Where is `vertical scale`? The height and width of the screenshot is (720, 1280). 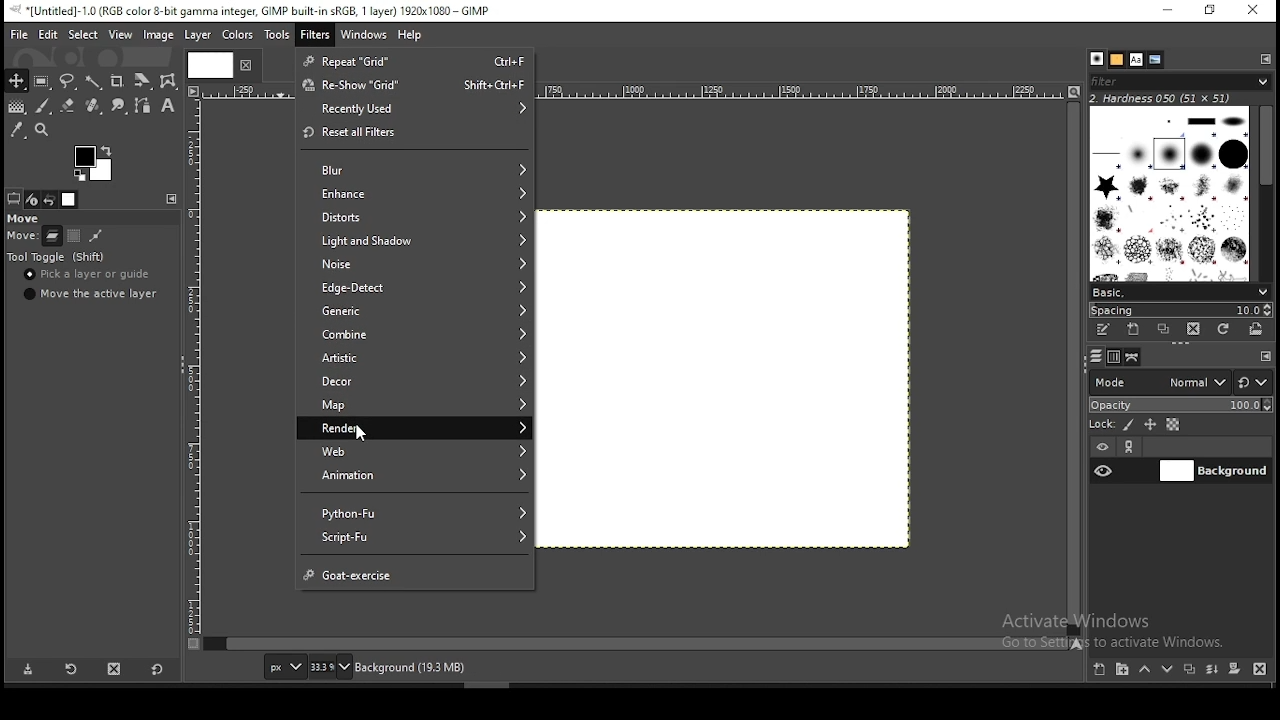
vertical scale is located at coordinates (197, 375).